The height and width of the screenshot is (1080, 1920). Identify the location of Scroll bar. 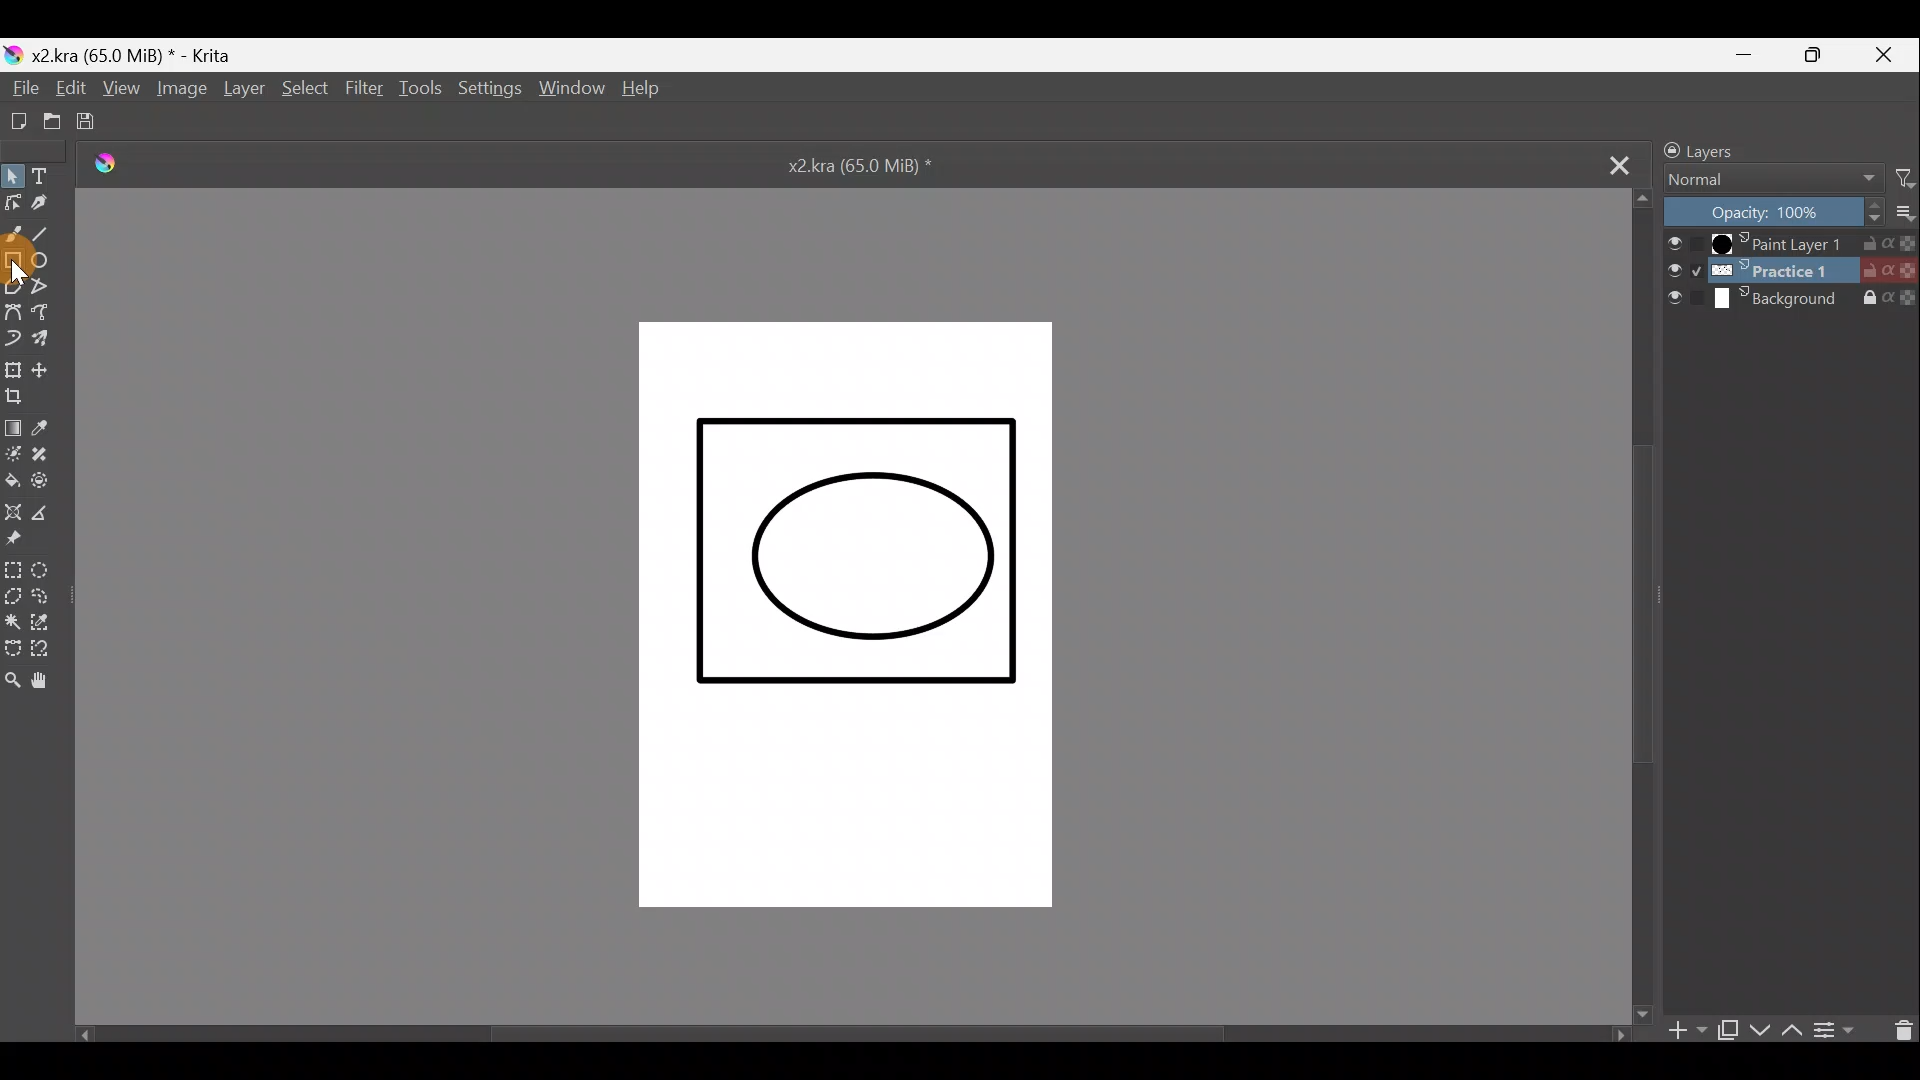
(1643, 603).